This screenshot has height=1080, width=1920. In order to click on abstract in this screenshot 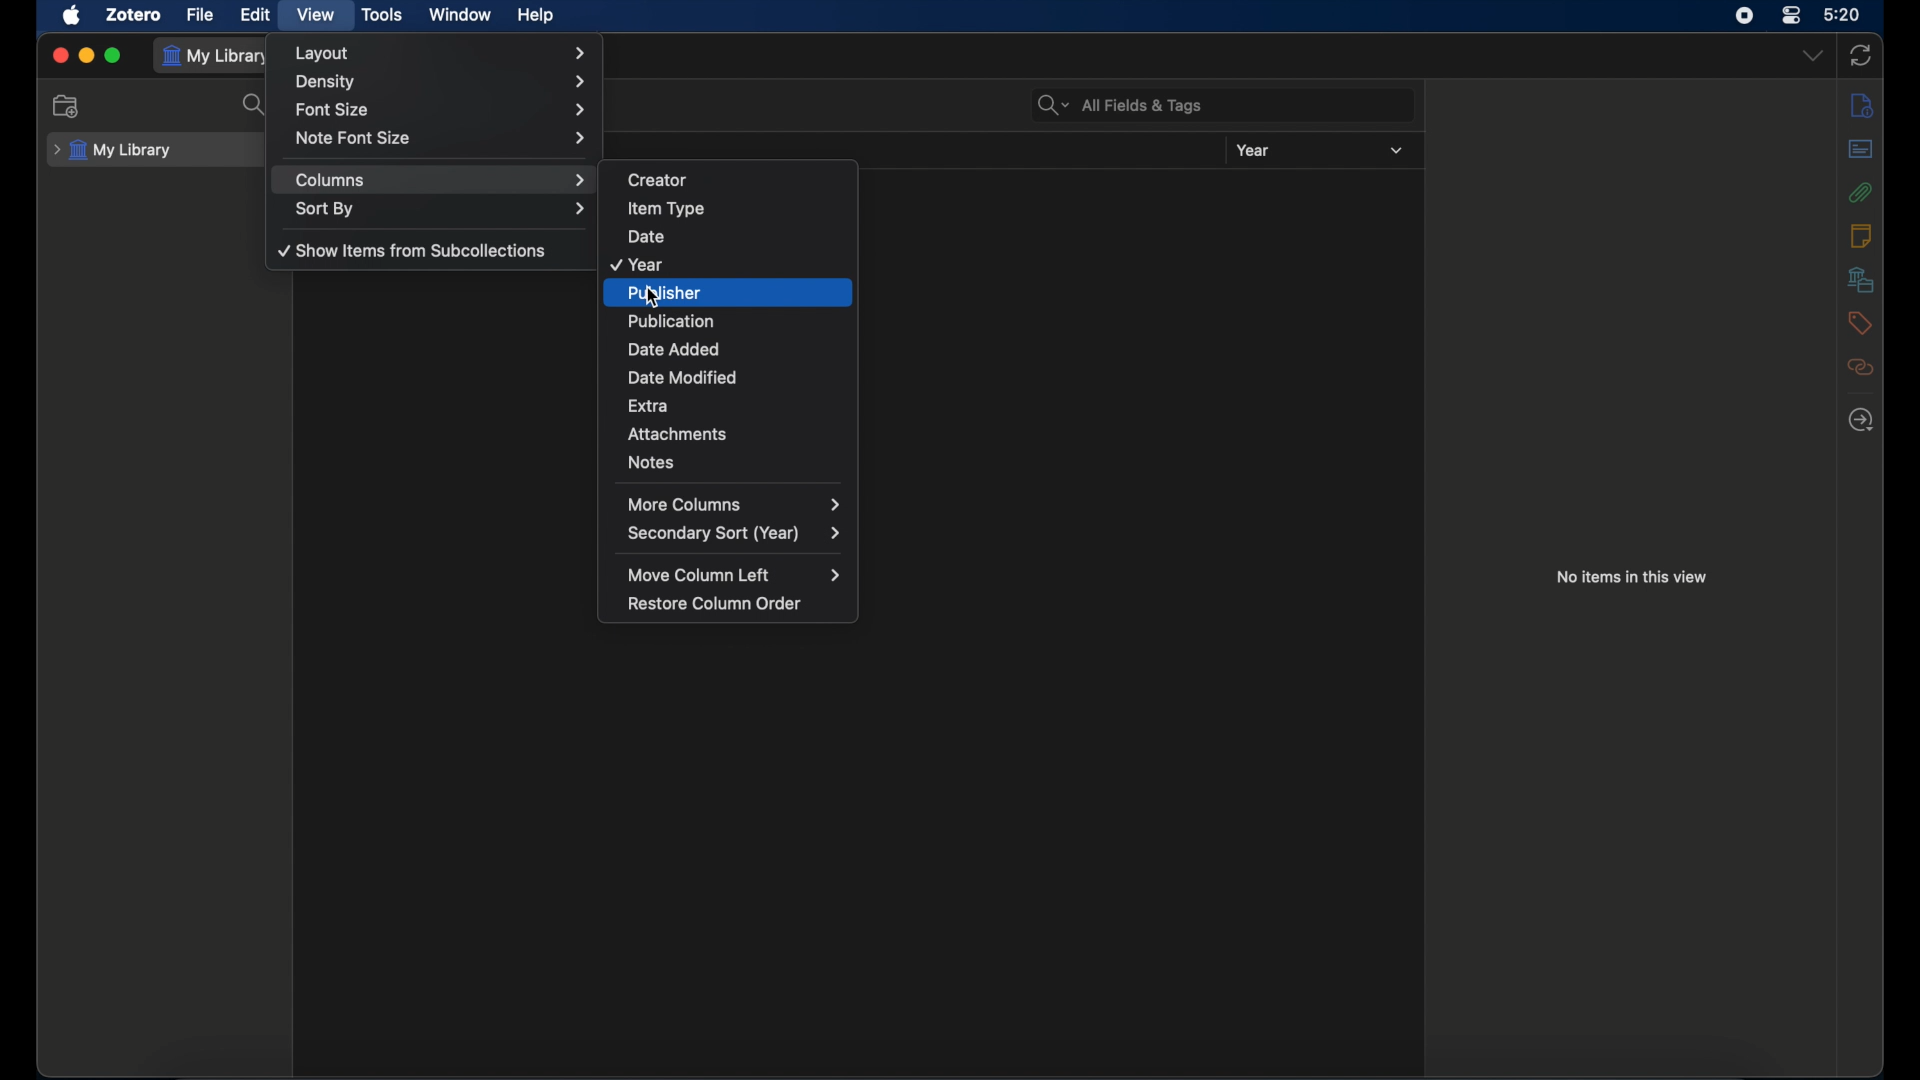, I will do `click(1861, 148)`.